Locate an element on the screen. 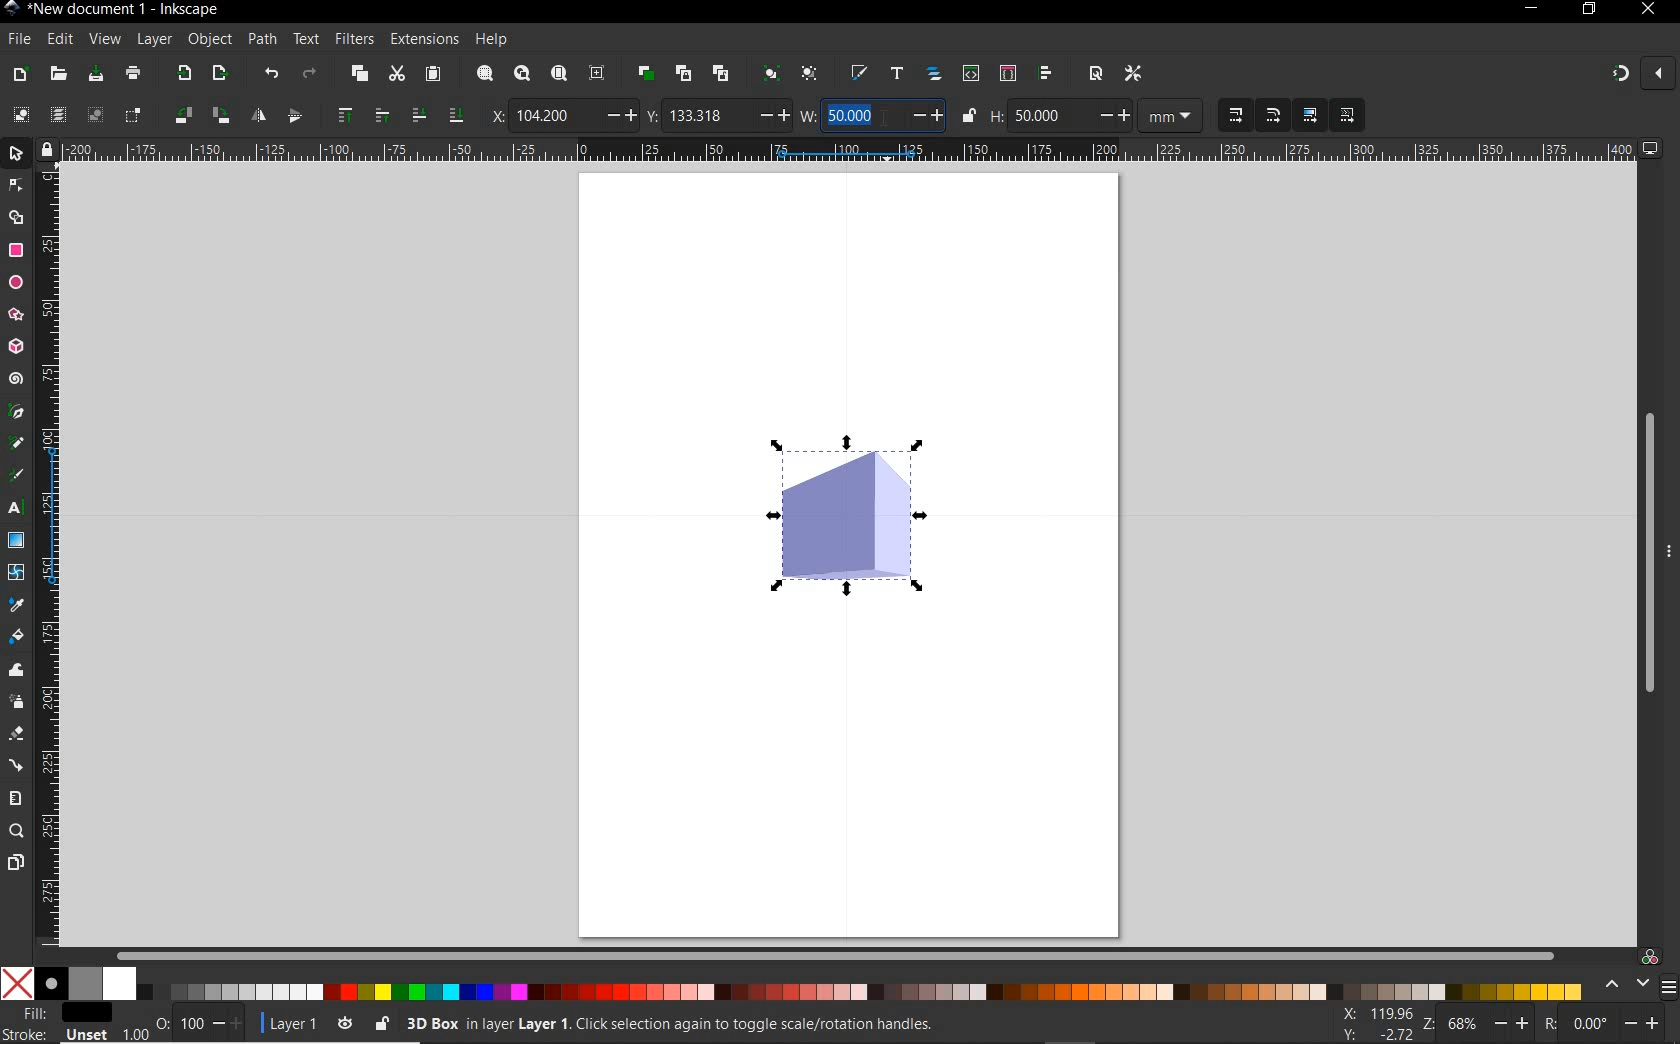  selector tool is located at coordinates (17, 154).